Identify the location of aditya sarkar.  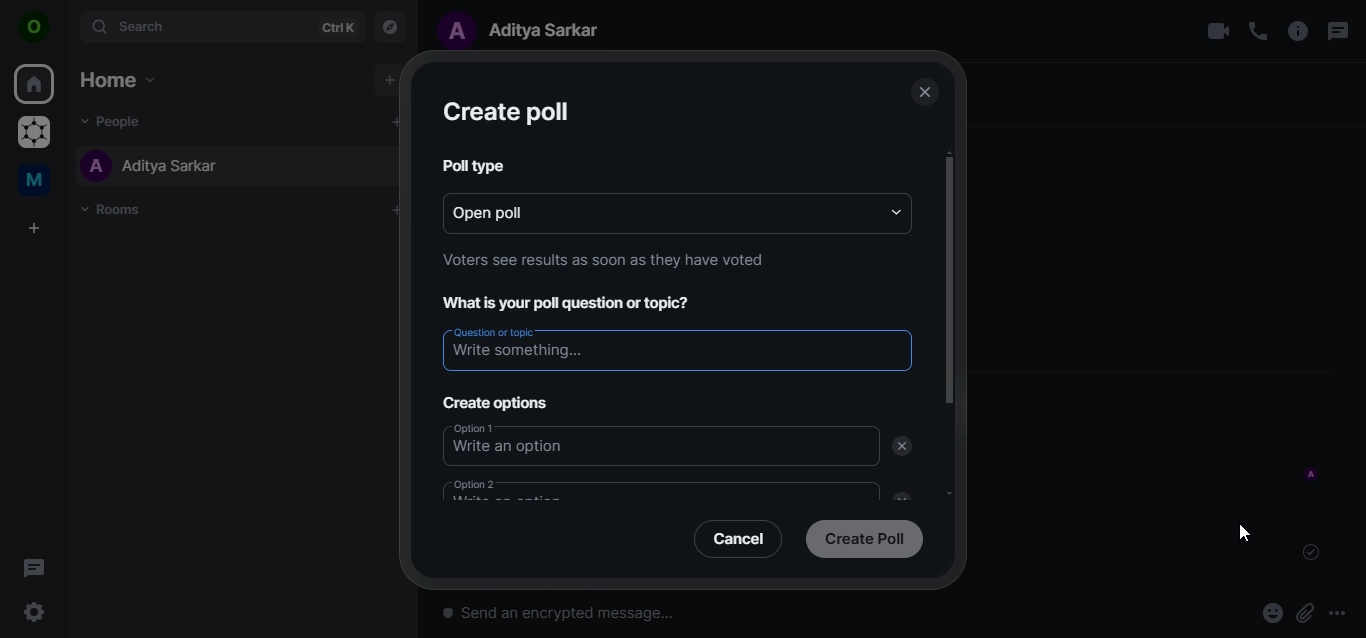
(528, 29).